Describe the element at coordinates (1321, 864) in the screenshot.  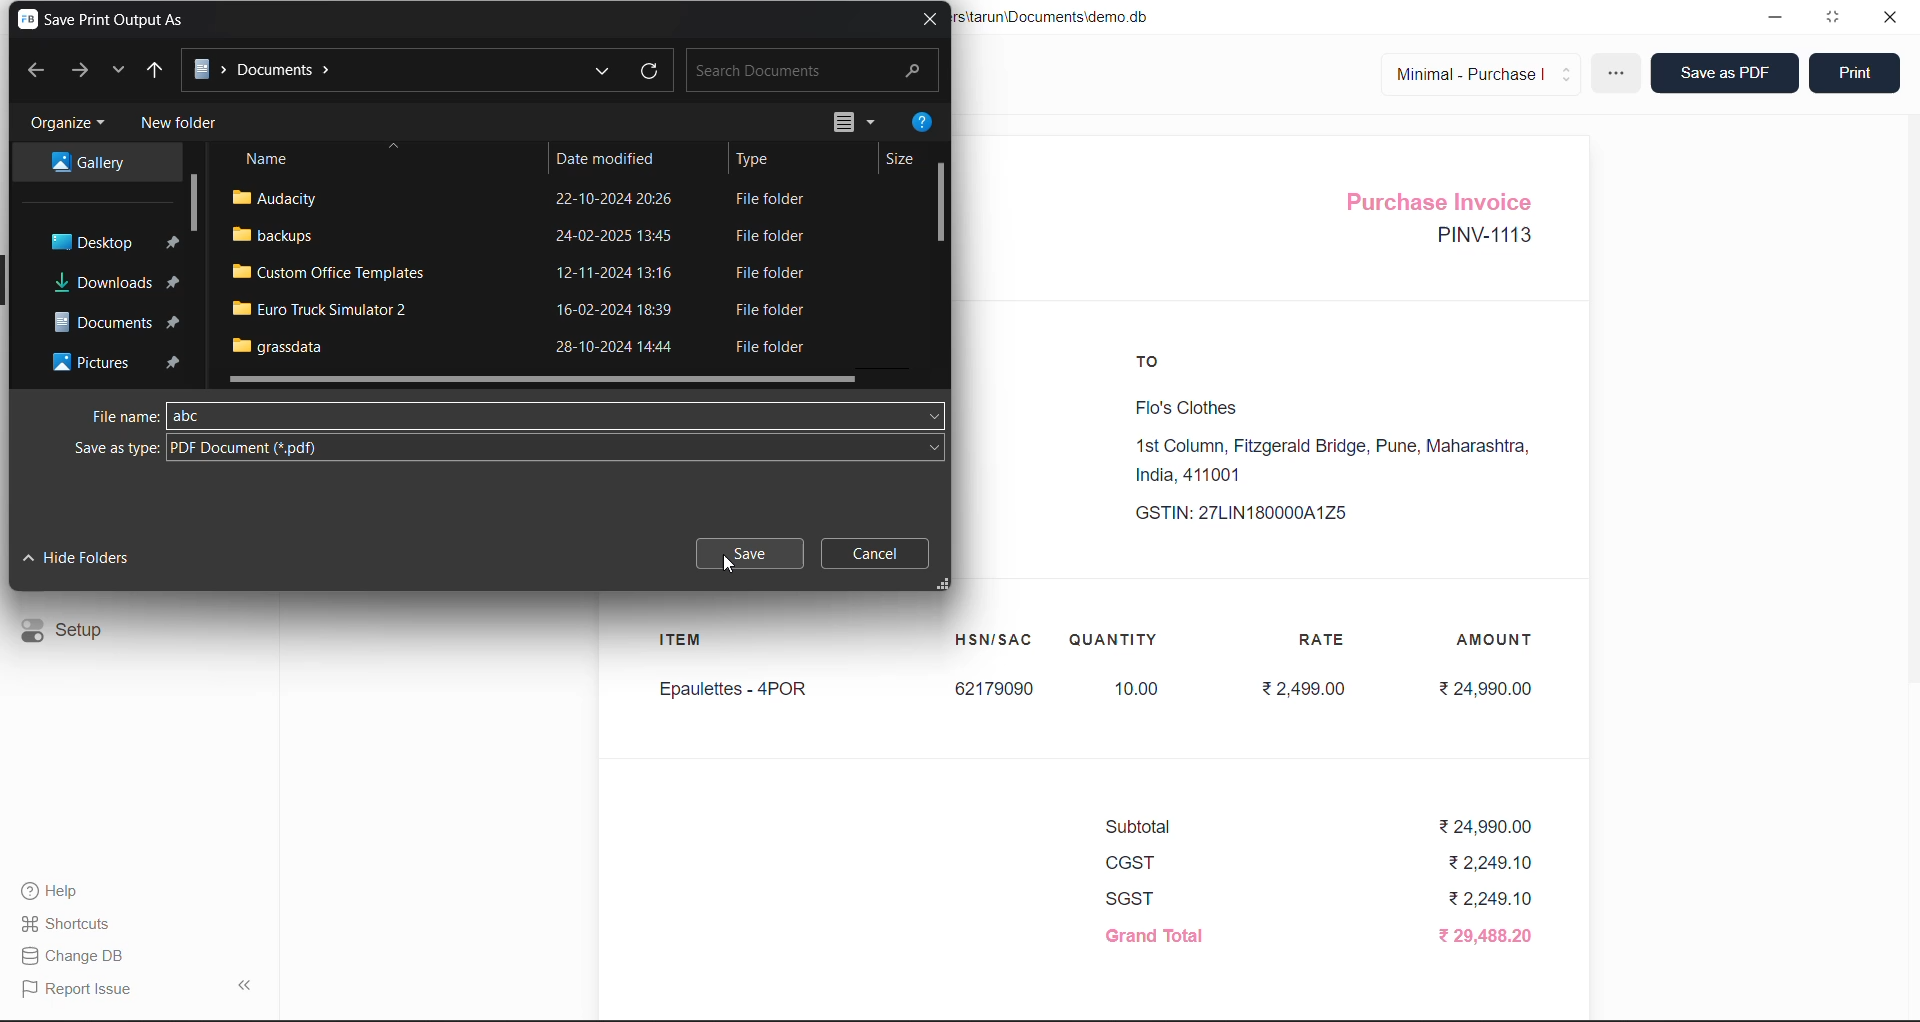
I see `CGST ₹2,249.10` at that location.